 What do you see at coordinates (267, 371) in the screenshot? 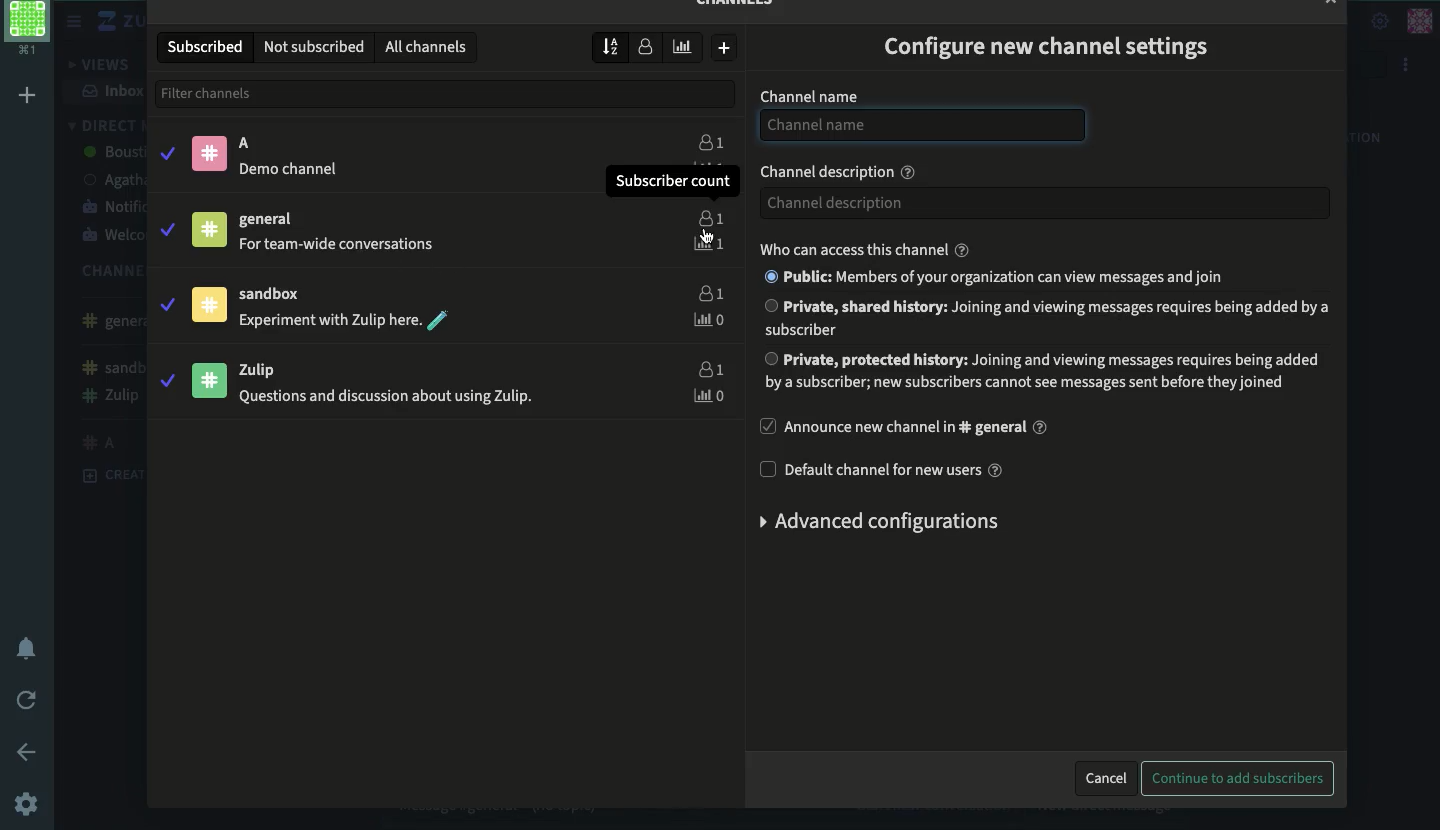
I see `Zulip` at bounding box center [267, 371].